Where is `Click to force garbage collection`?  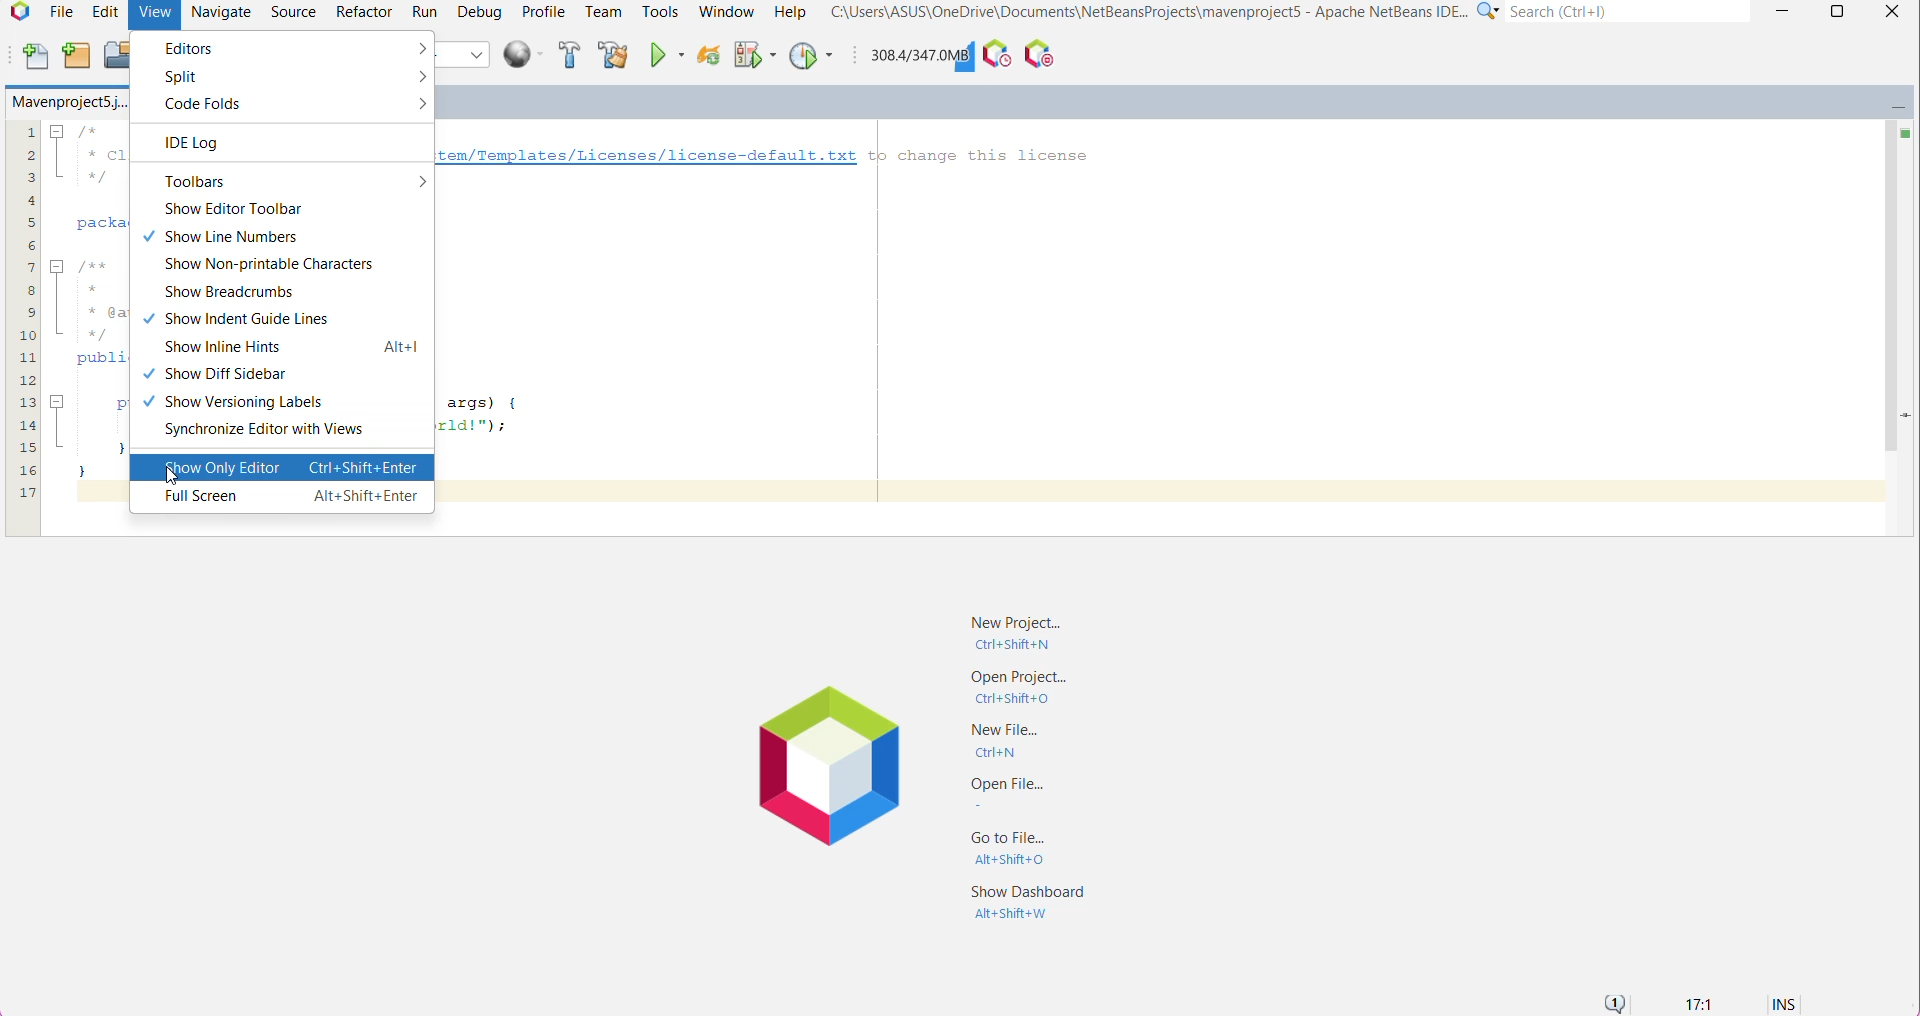 Click to force garbage collection is located at coordinates (919, 54).